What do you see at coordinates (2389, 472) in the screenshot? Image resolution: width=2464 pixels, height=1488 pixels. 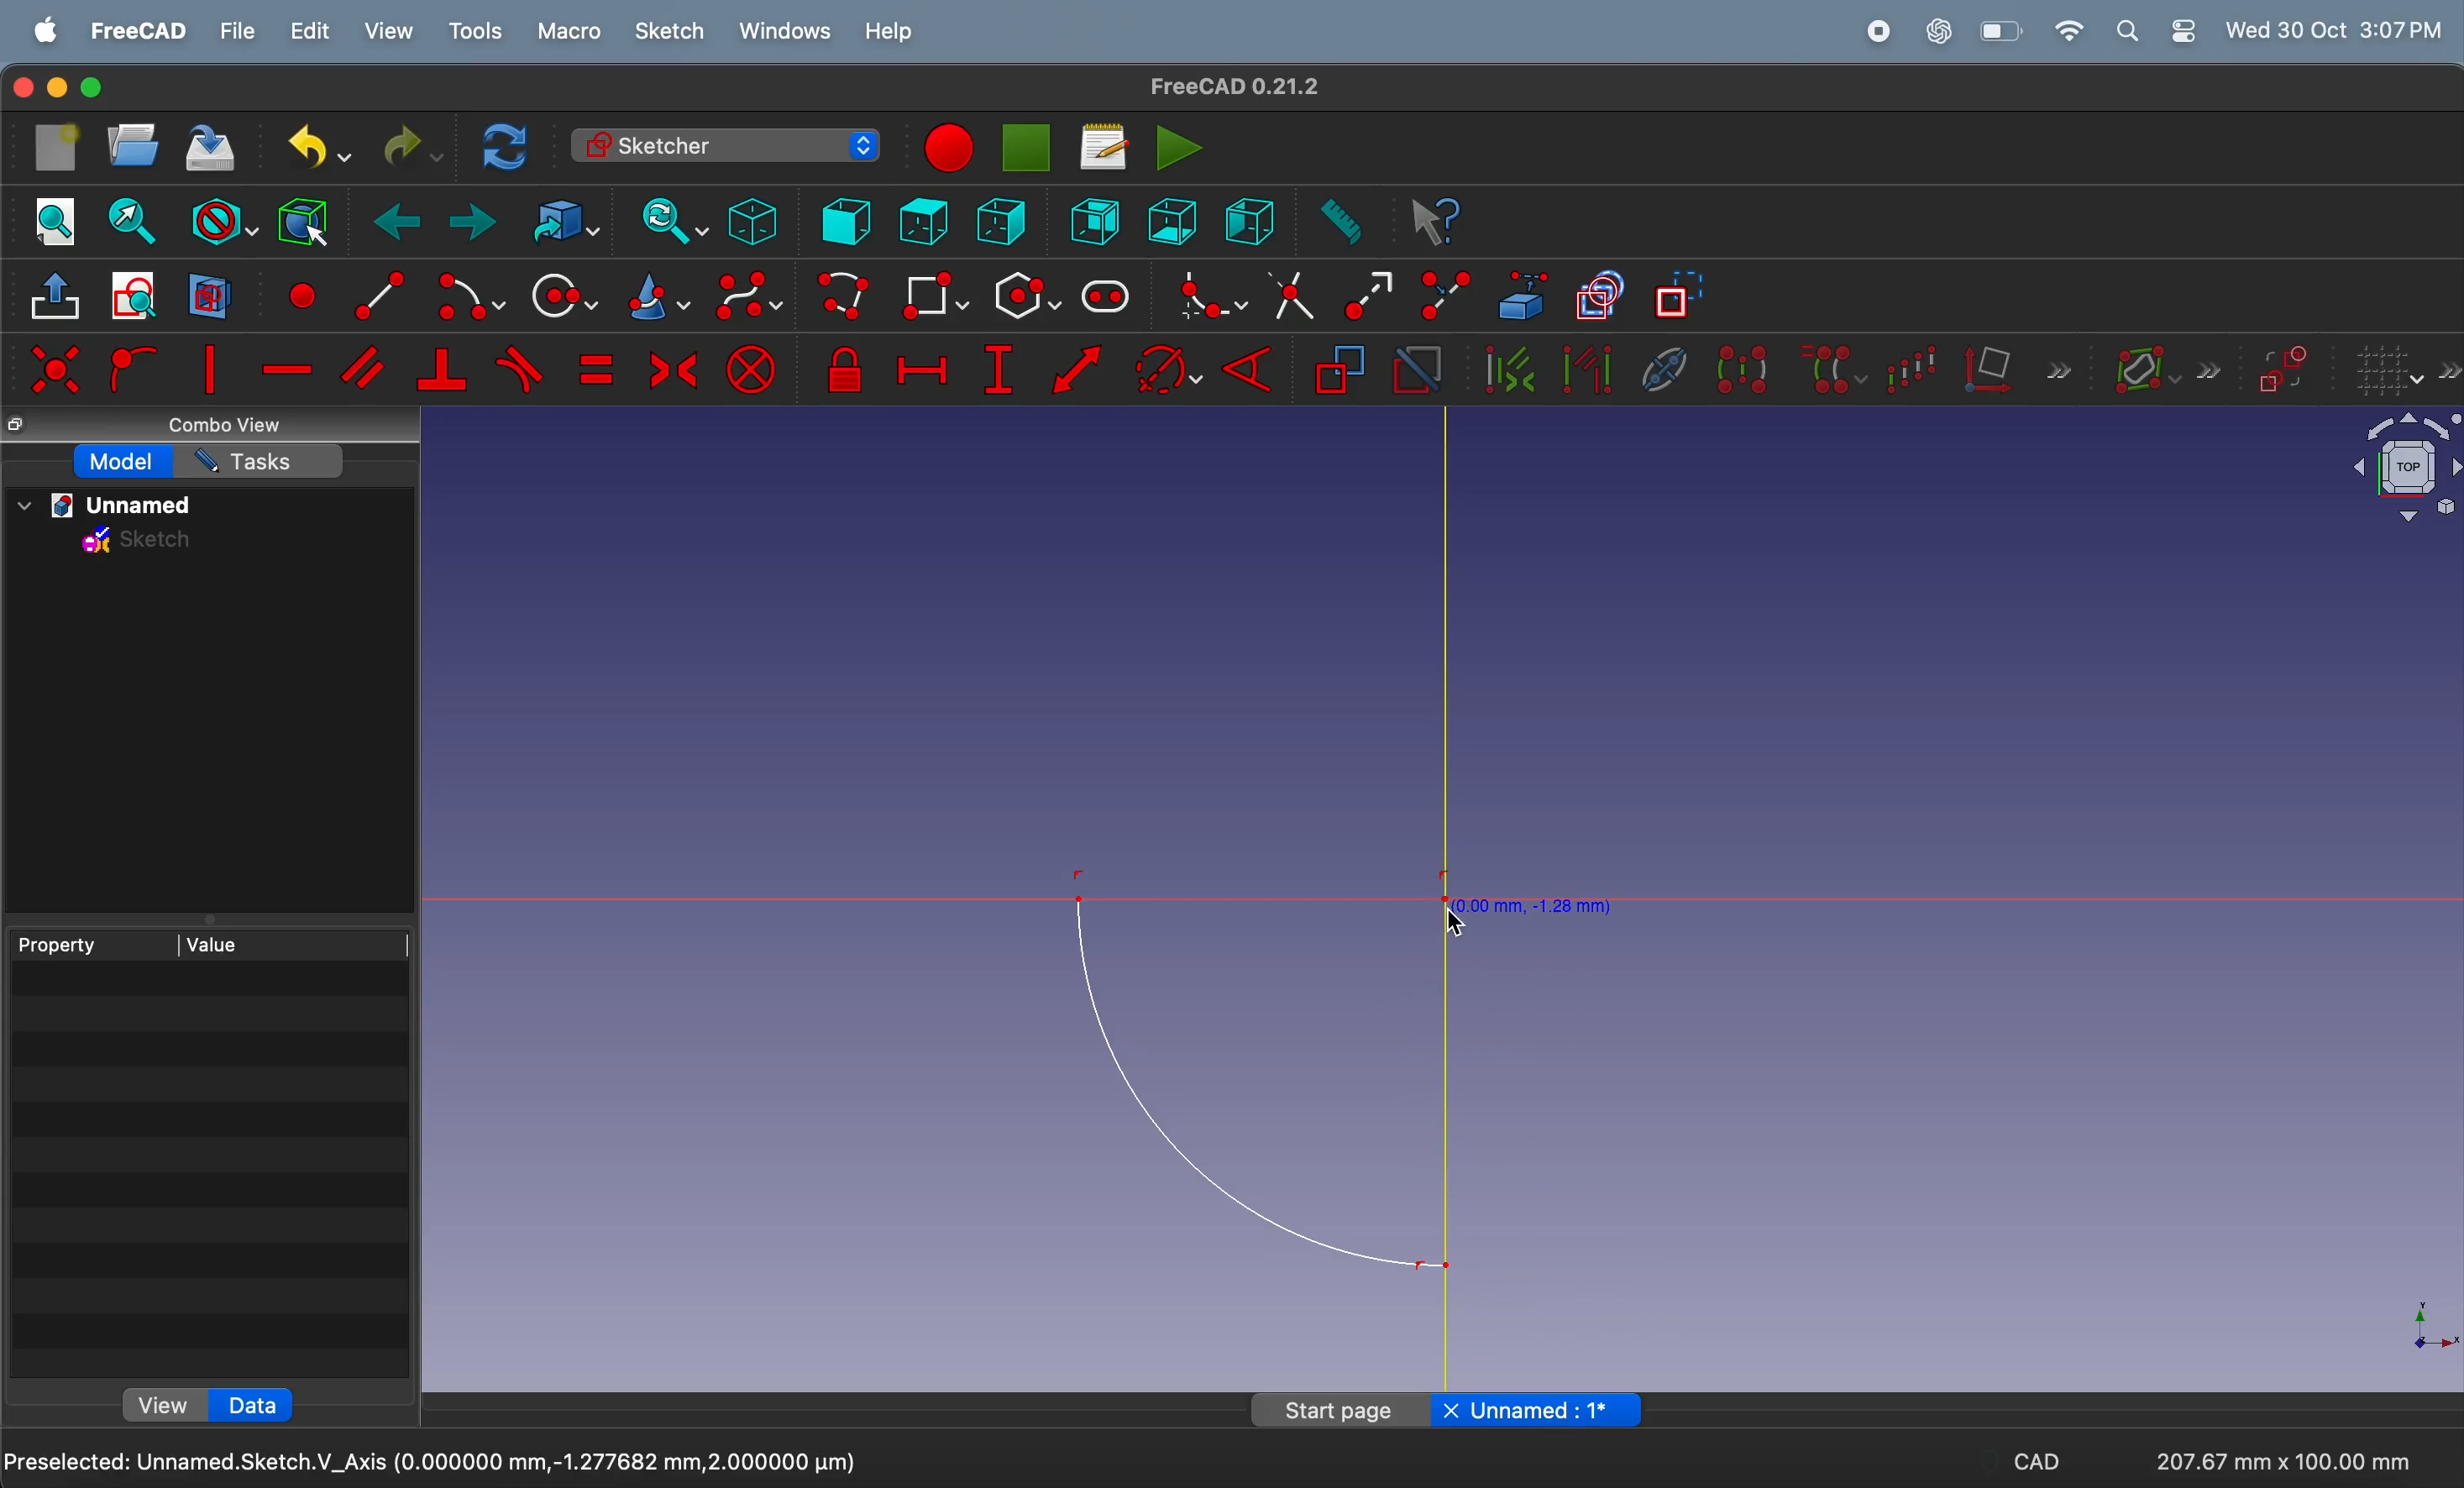 I see `object view` at bounding box center [2389, 472].